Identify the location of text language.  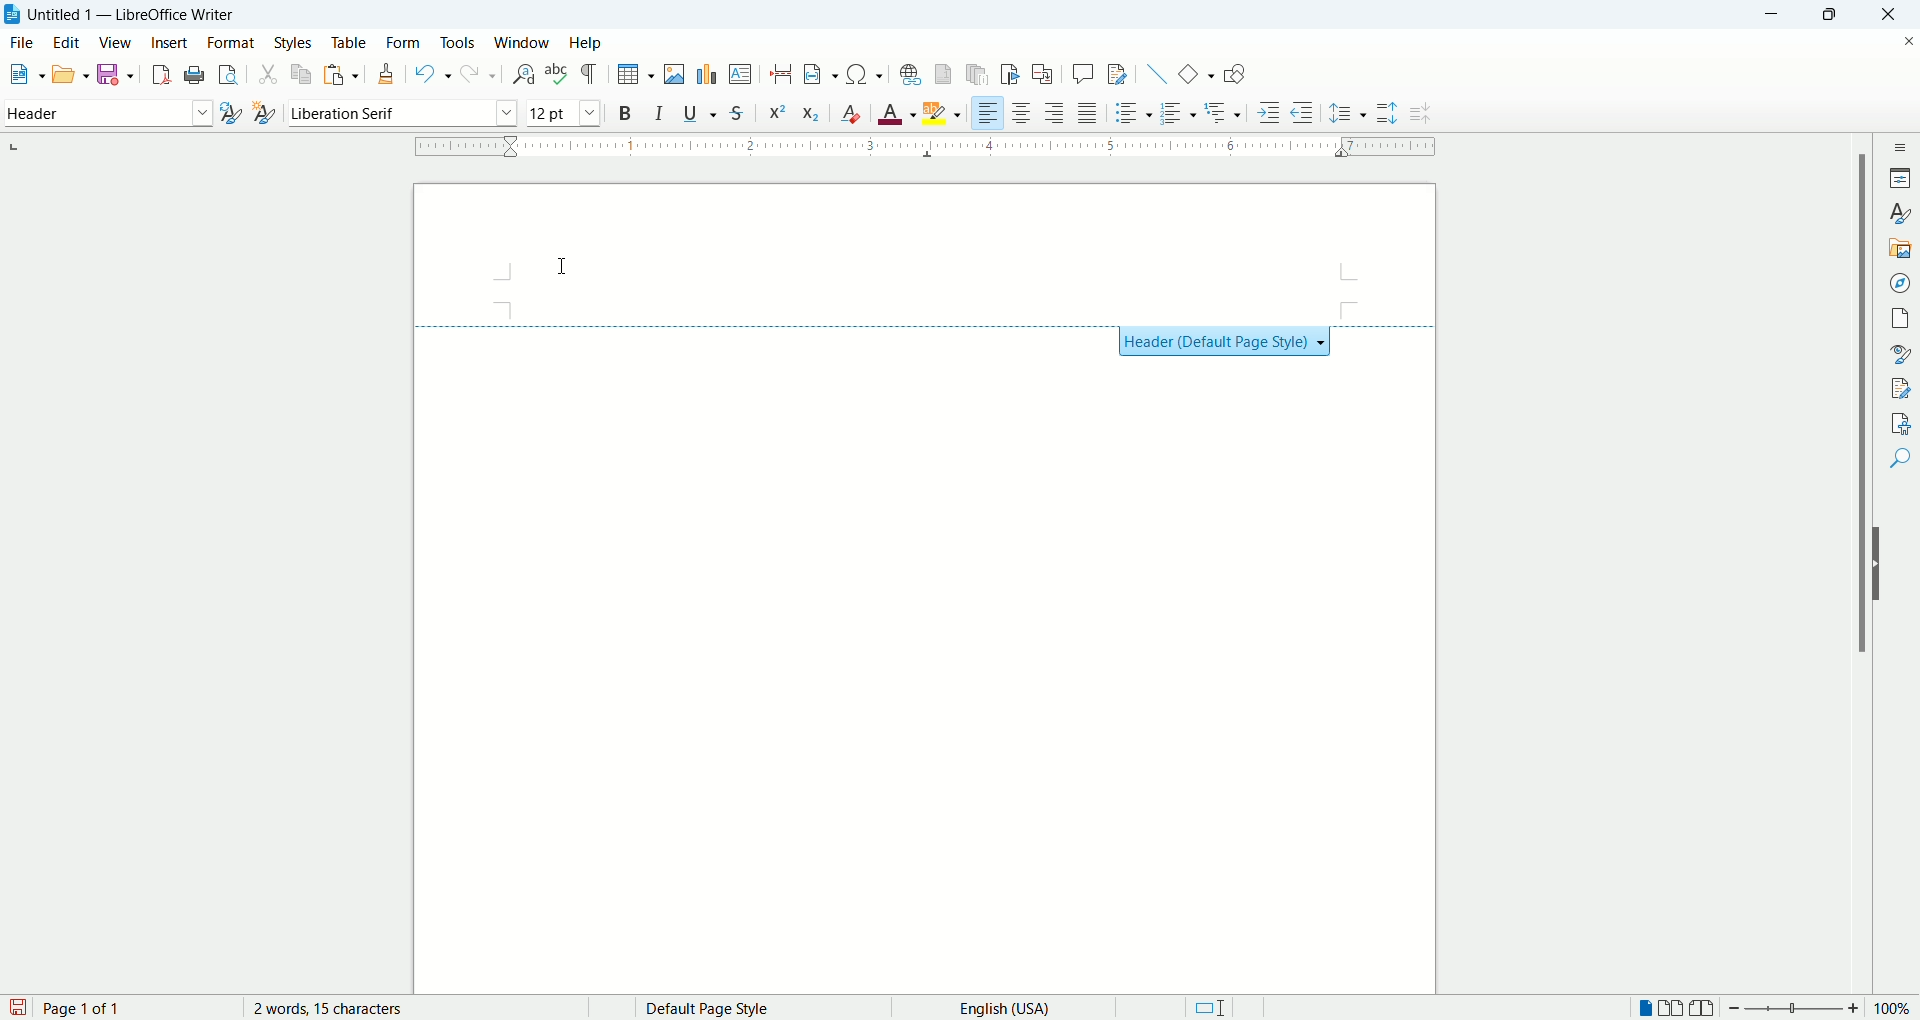
(1035, 1007).